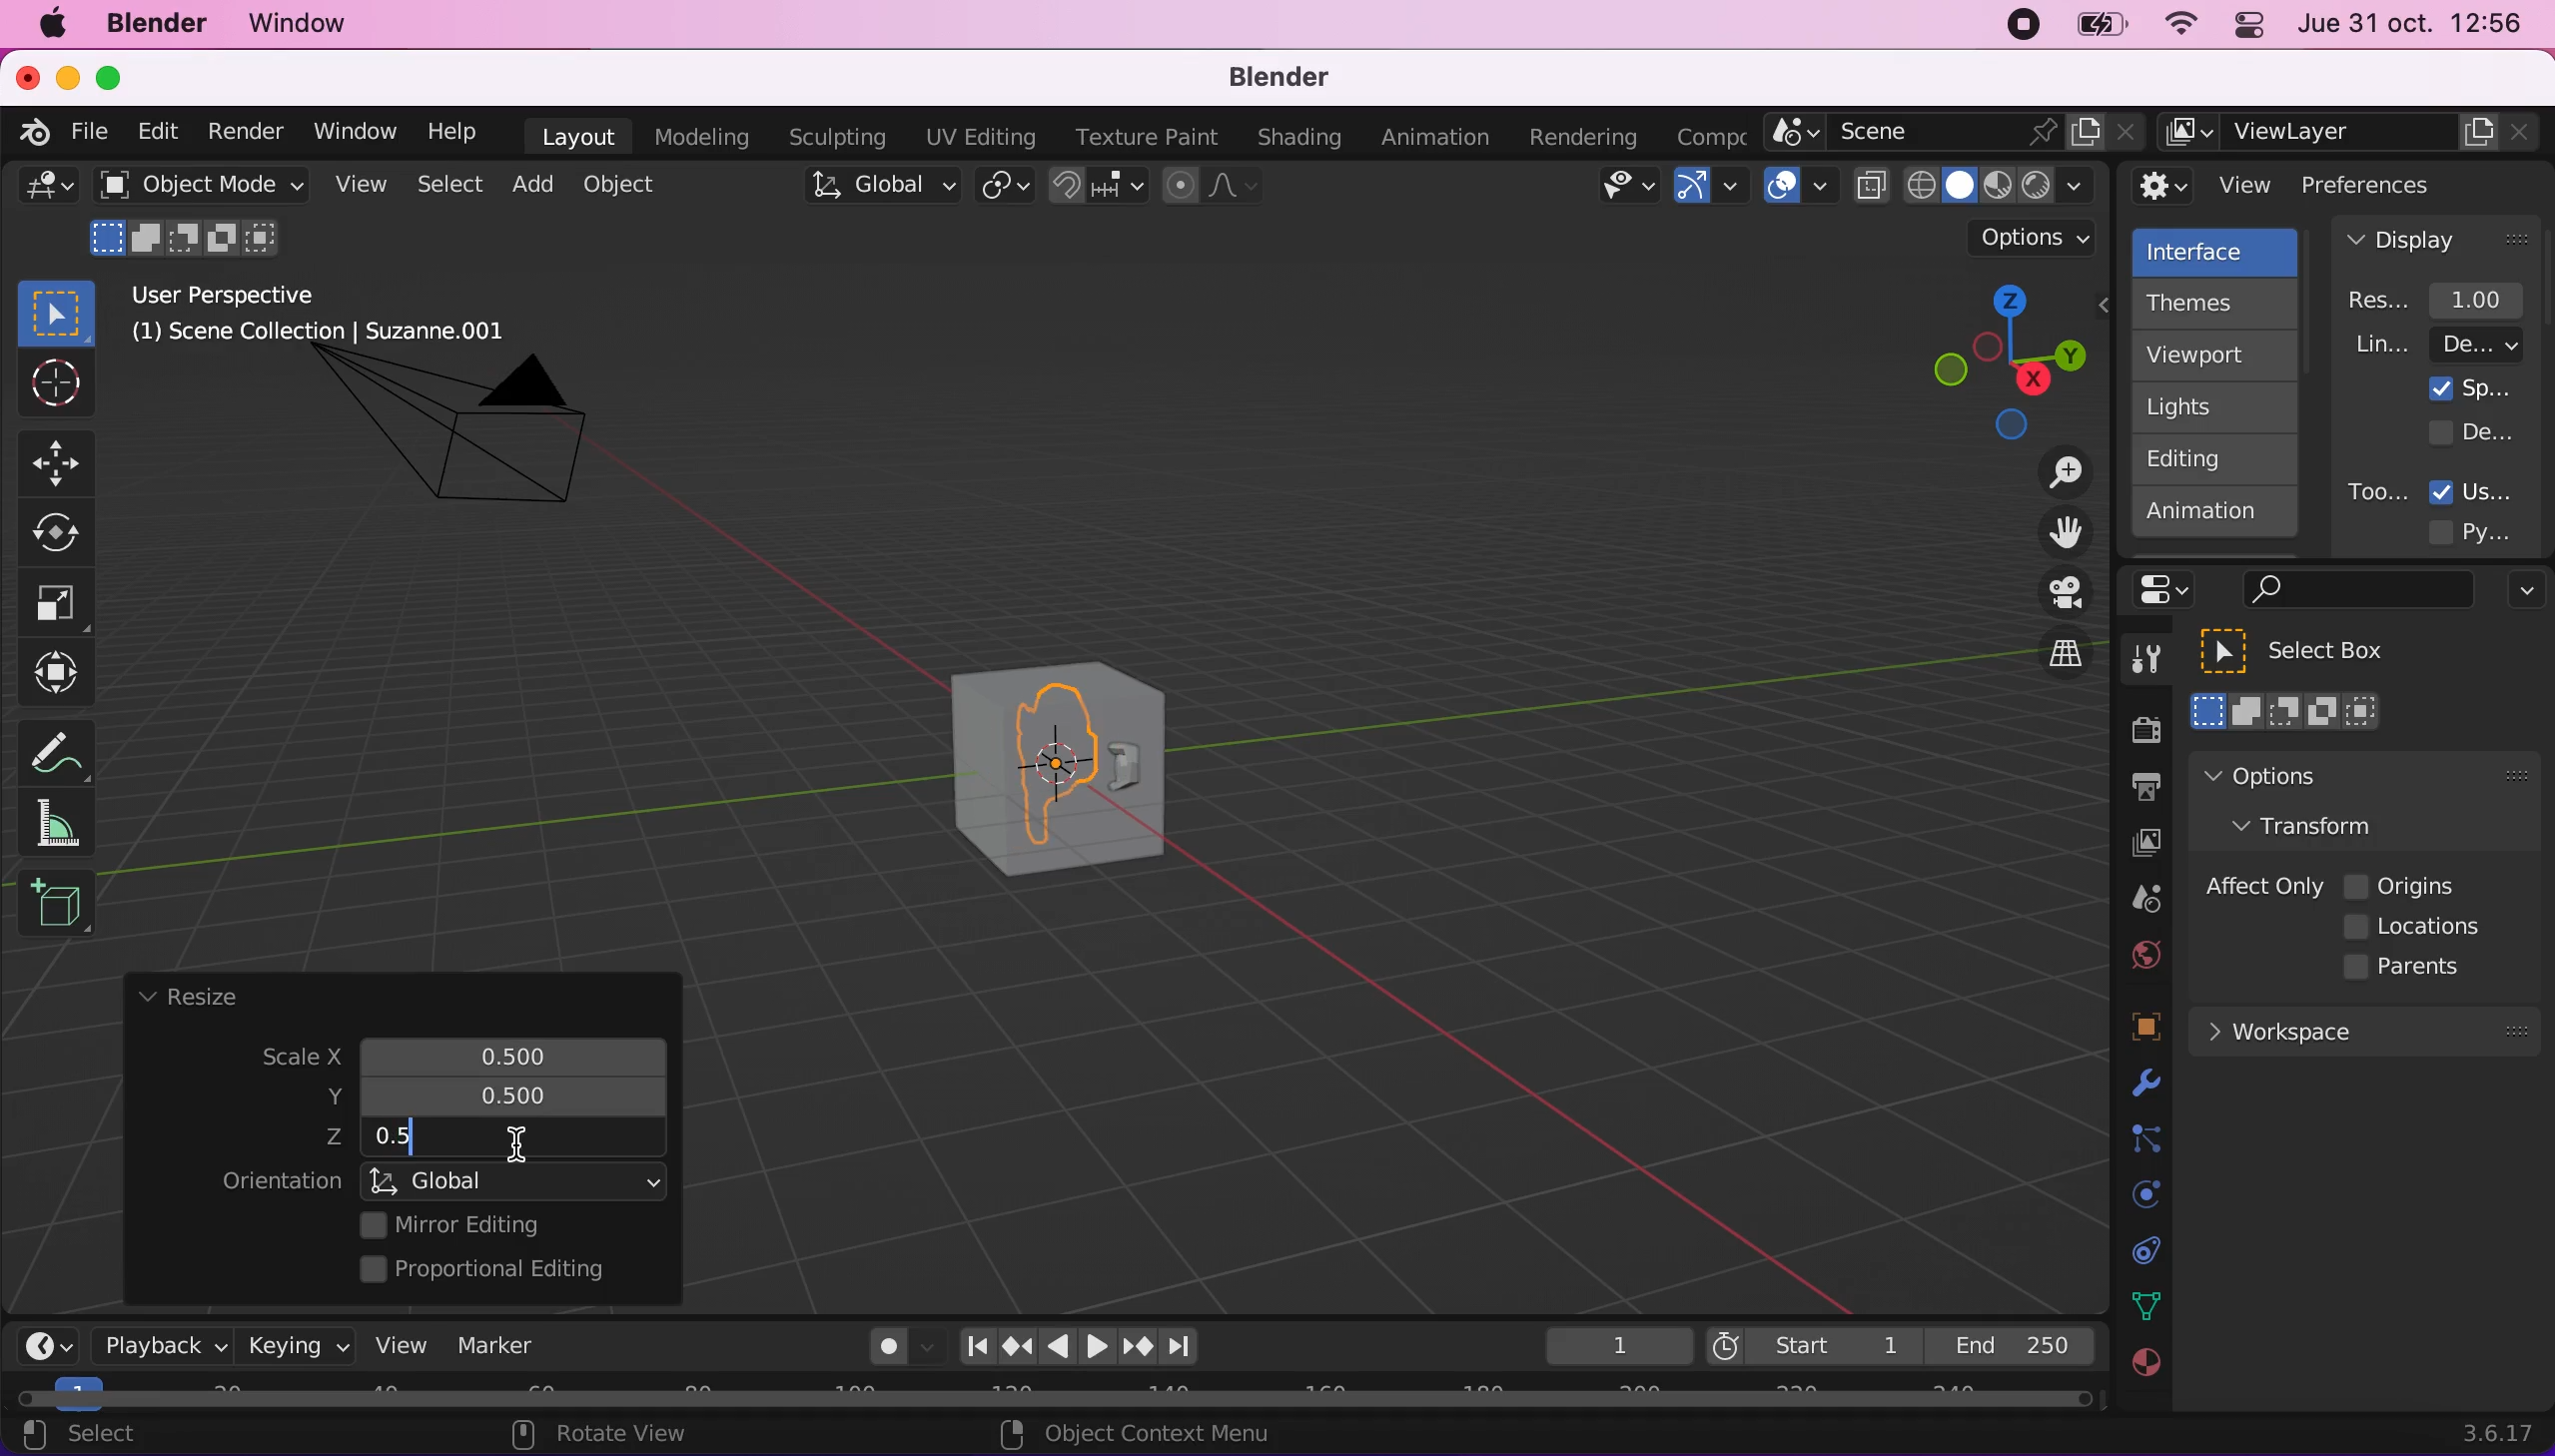 This screenshot has height=1456, width=2555. Describe the element at coordinates (454, 130) in the screenshot. I see `help` at that location.